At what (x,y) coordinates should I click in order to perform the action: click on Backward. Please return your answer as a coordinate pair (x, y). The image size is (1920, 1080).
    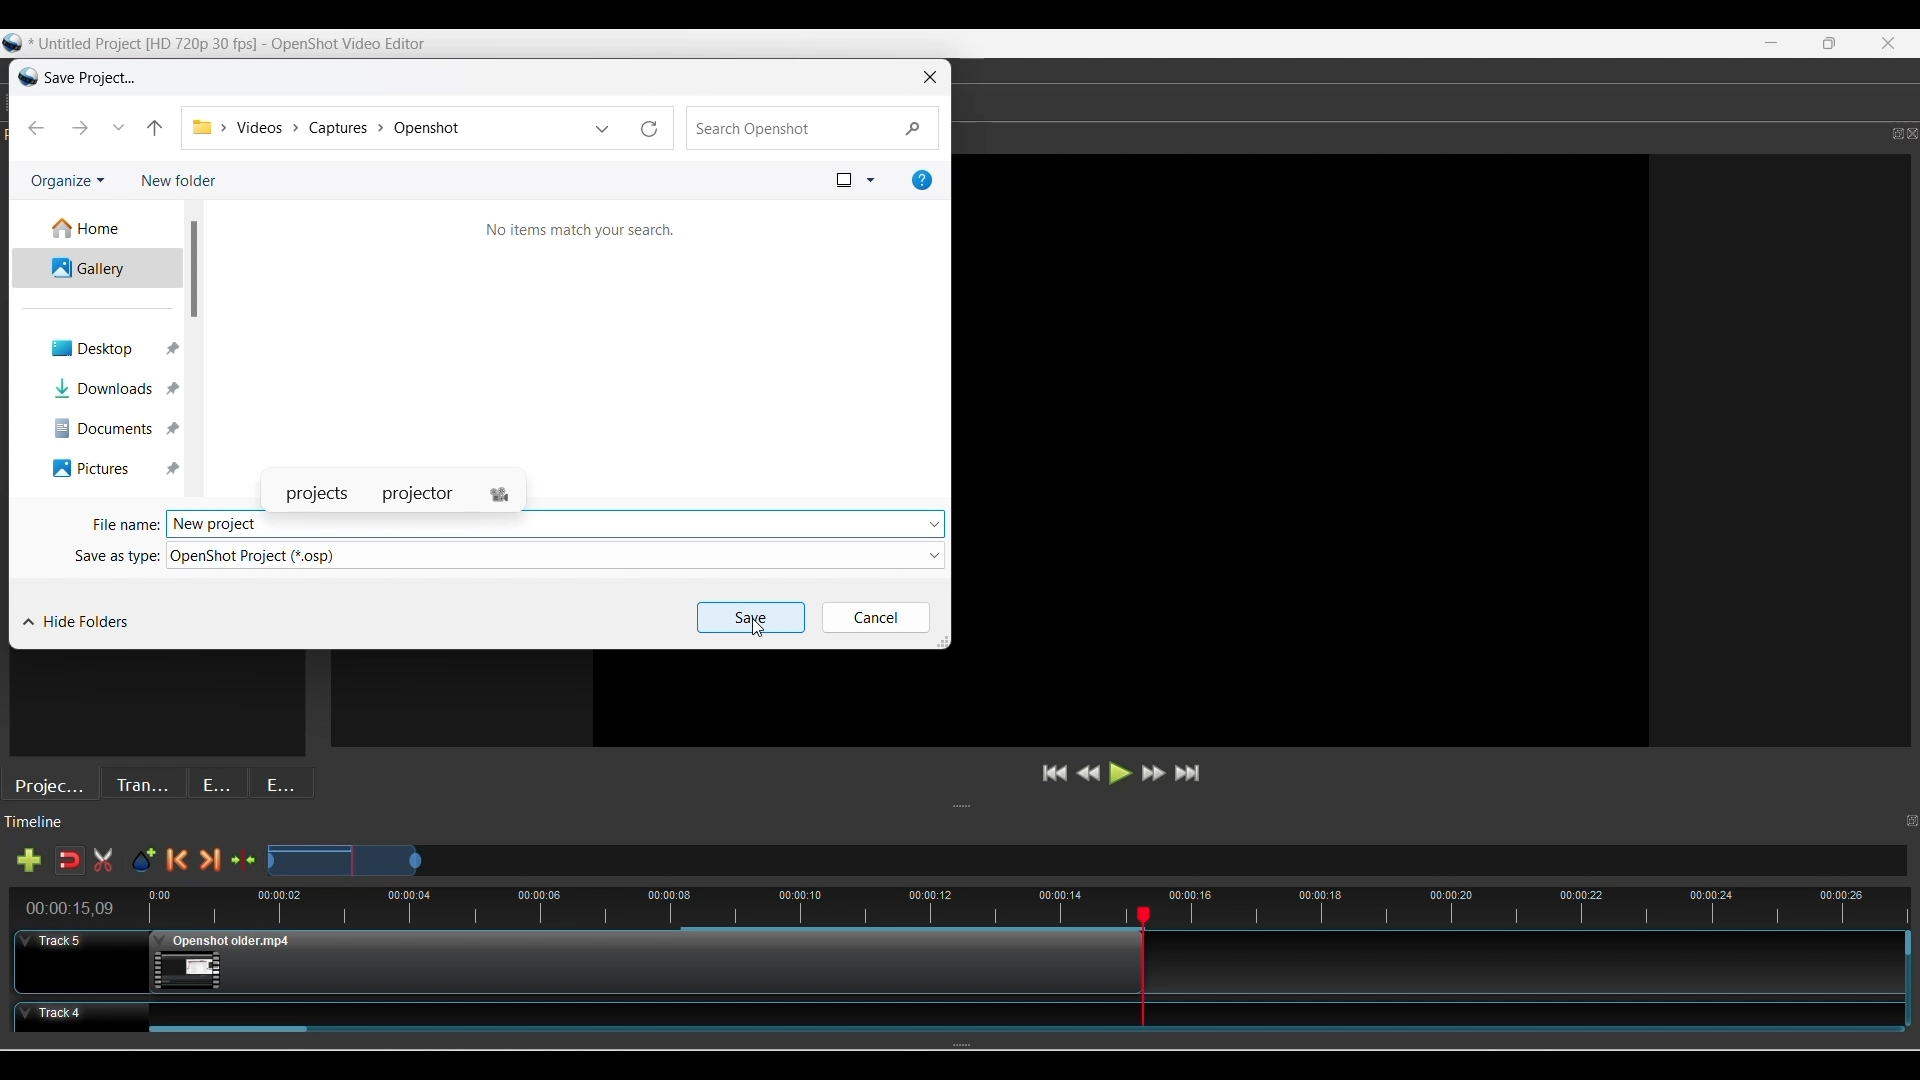
    Looking at the image, I should click on (35, 127).